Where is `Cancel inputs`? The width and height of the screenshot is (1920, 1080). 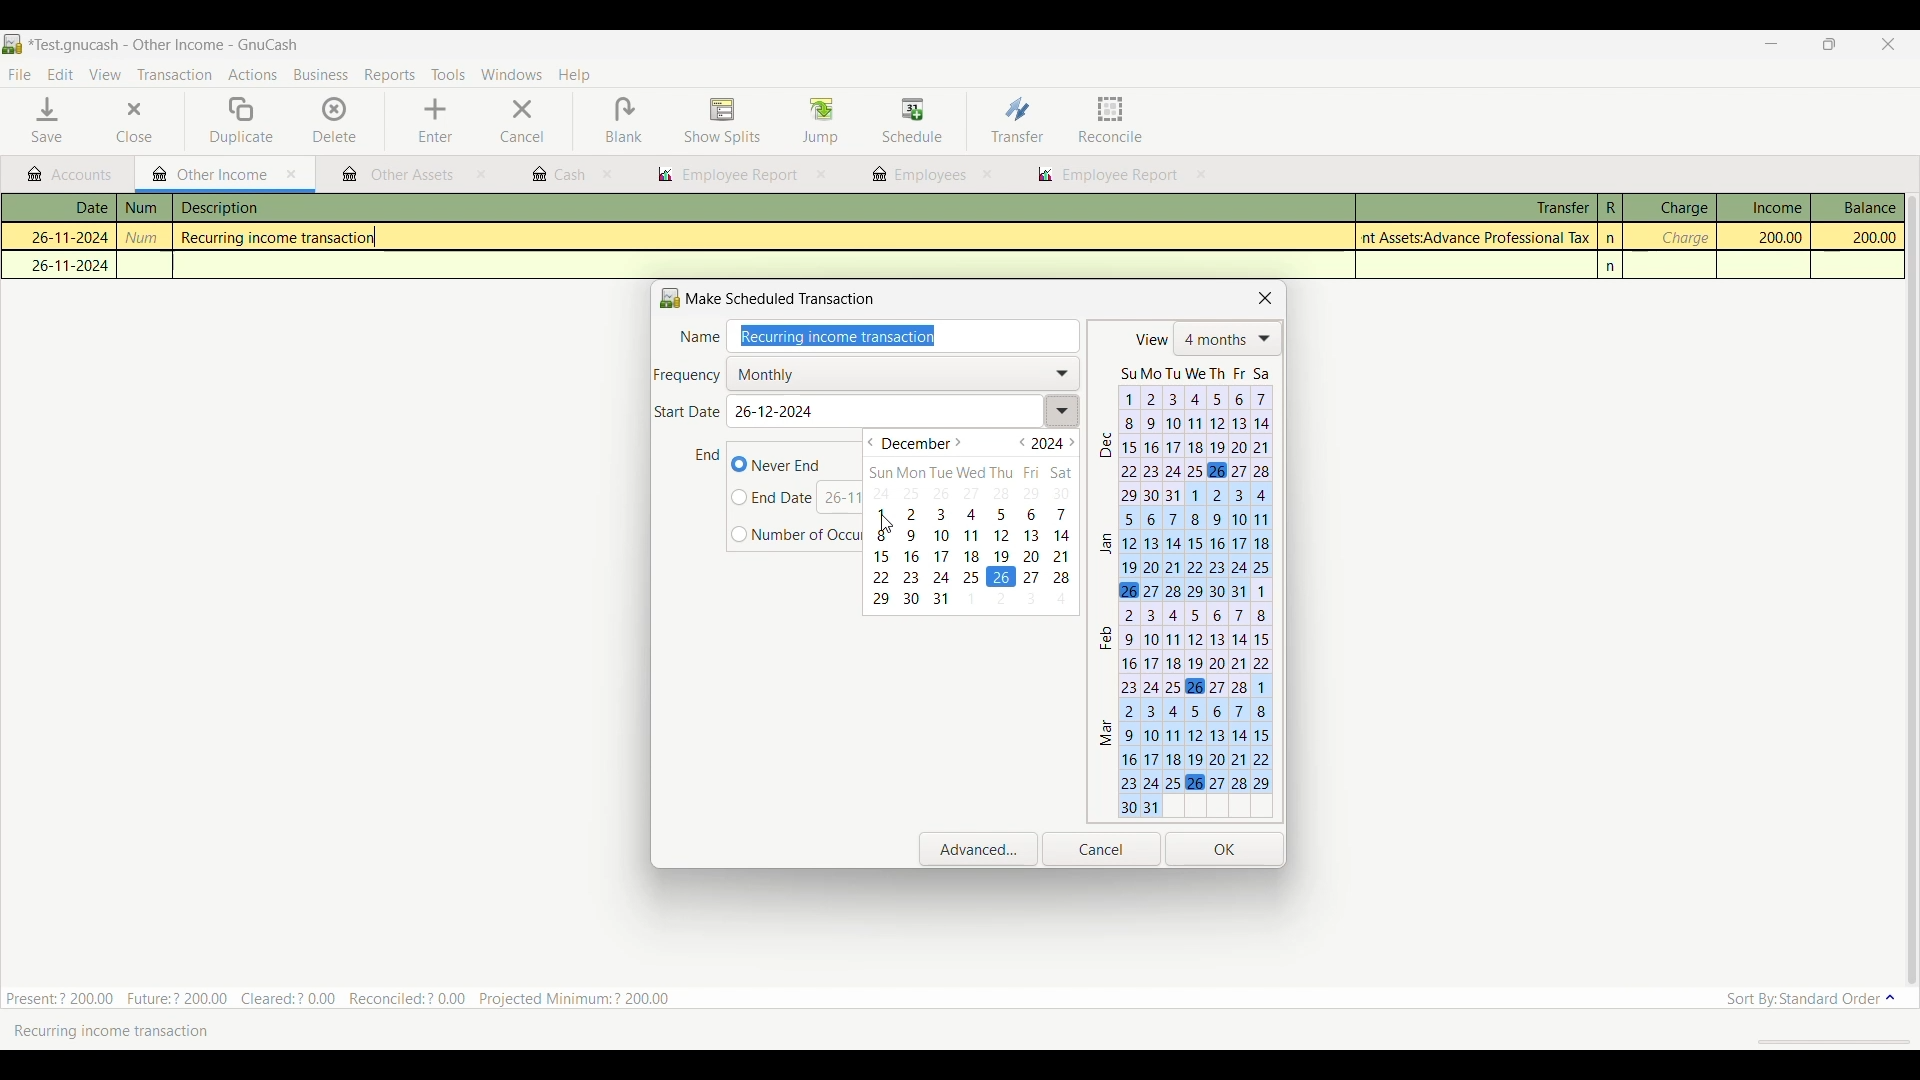
Cancel inputs is located at coordinates (1101, 850).